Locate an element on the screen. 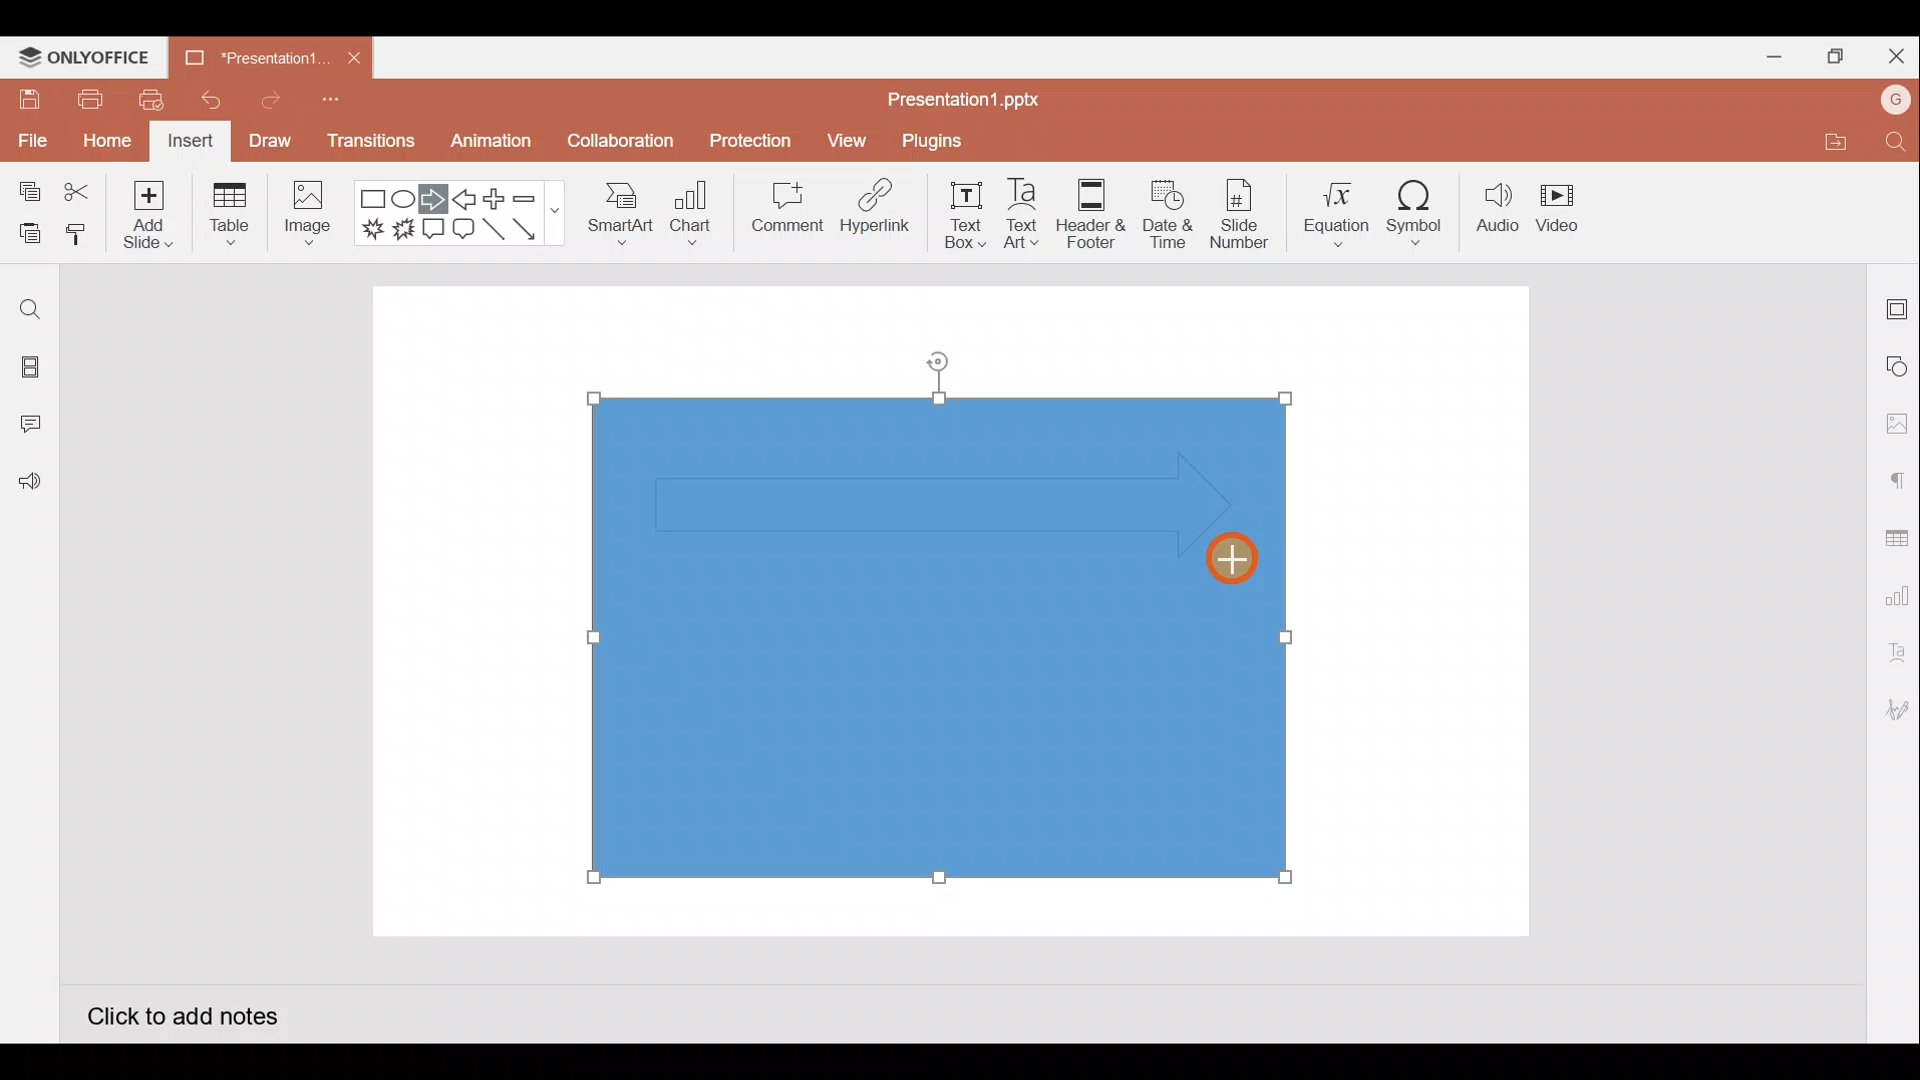 The height and width of the screenshot is (1080, 1920). Hyperlink is located at coordinates (870, 209).